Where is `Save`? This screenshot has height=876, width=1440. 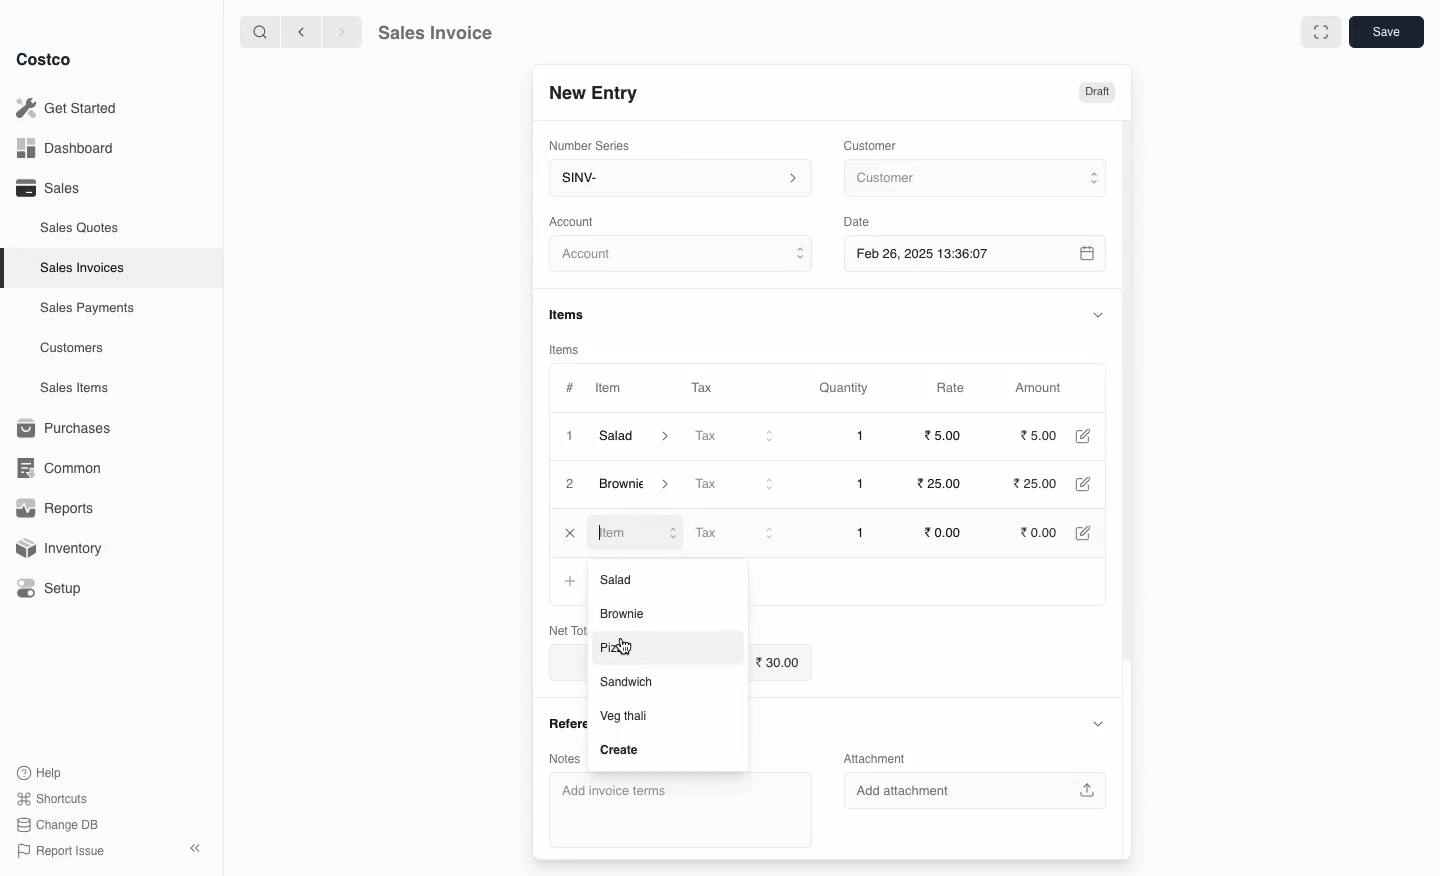
Save is located at coordinates (1389, 34).